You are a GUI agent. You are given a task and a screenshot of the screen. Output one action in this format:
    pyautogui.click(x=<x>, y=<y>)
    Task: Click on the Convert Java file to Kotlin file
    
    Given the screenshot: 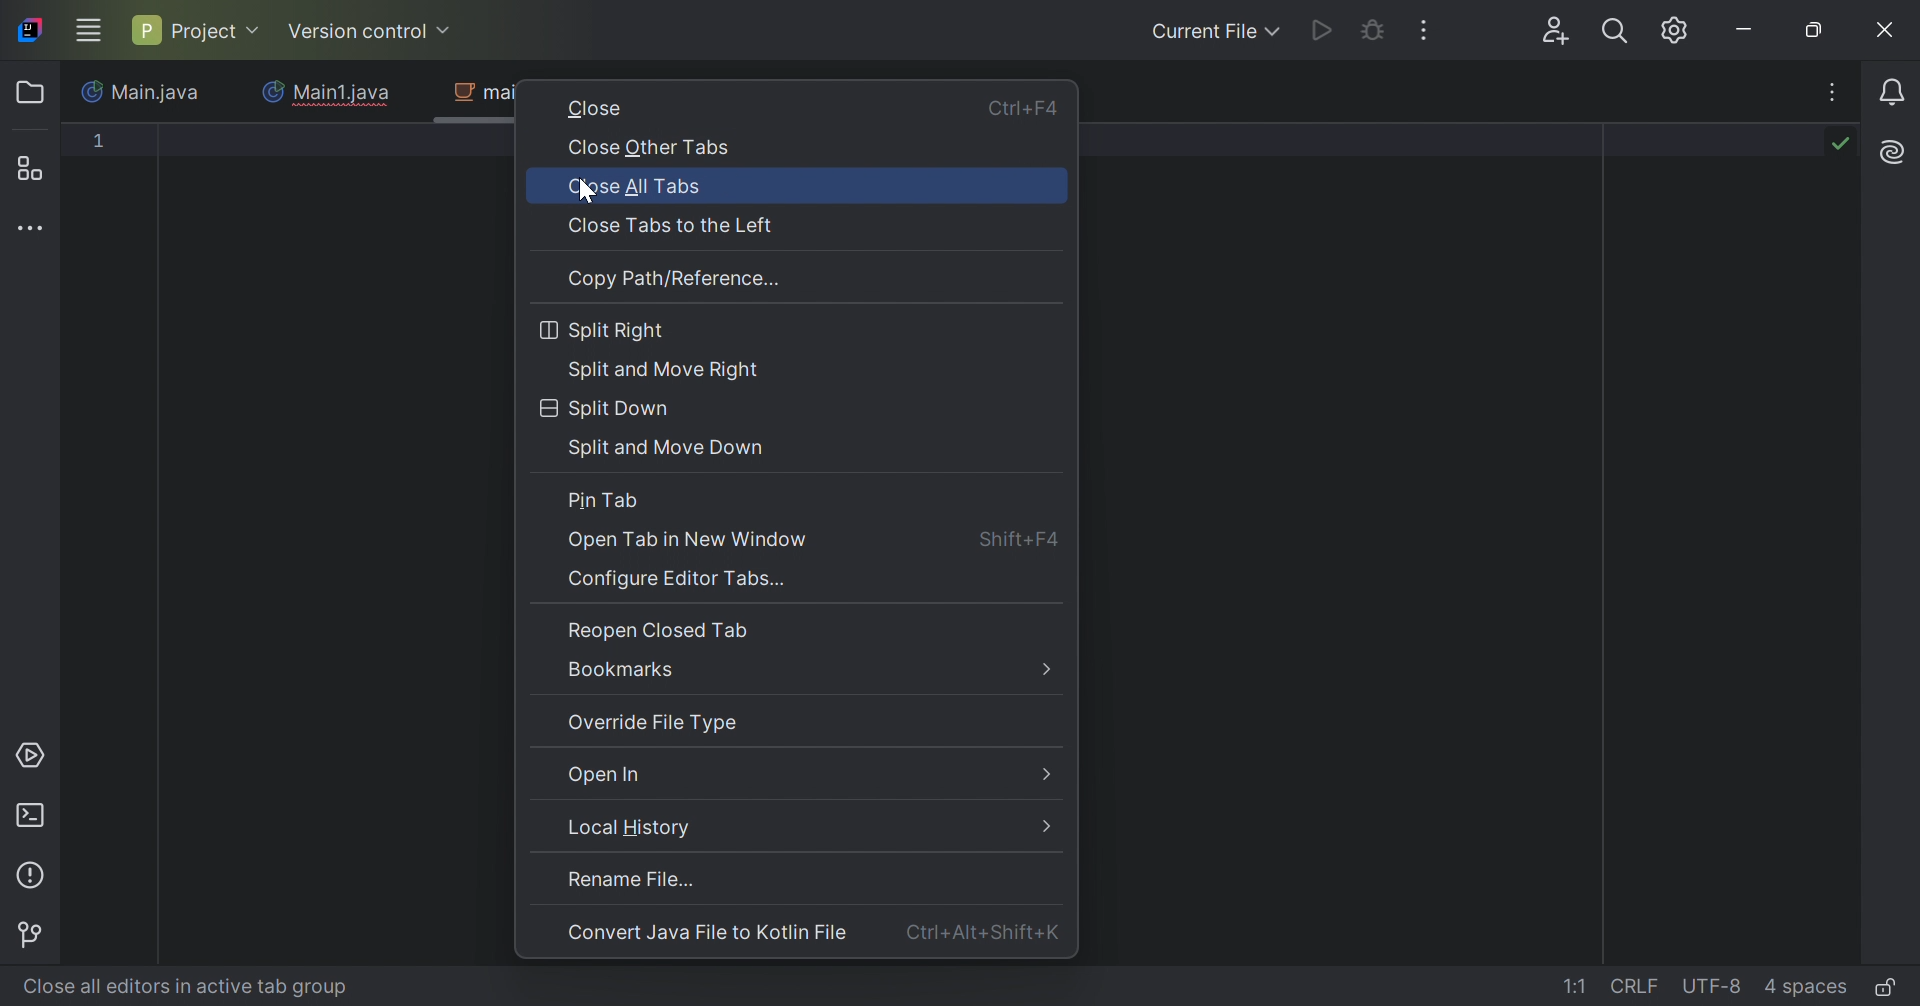 What is the action you would take?
    pyautogui.click(x=713, y=935)
    